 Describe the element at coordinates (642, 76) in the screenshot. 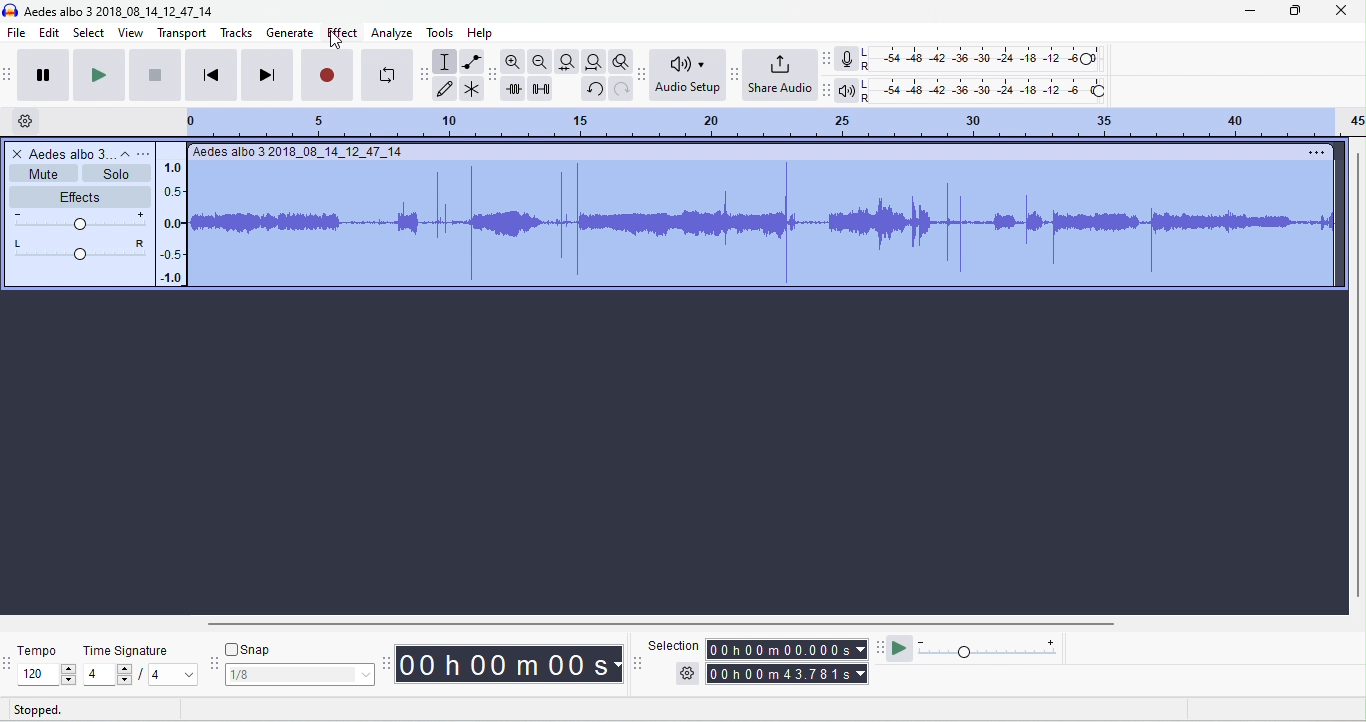

I see `audacity audio setup toolbar` at that location.